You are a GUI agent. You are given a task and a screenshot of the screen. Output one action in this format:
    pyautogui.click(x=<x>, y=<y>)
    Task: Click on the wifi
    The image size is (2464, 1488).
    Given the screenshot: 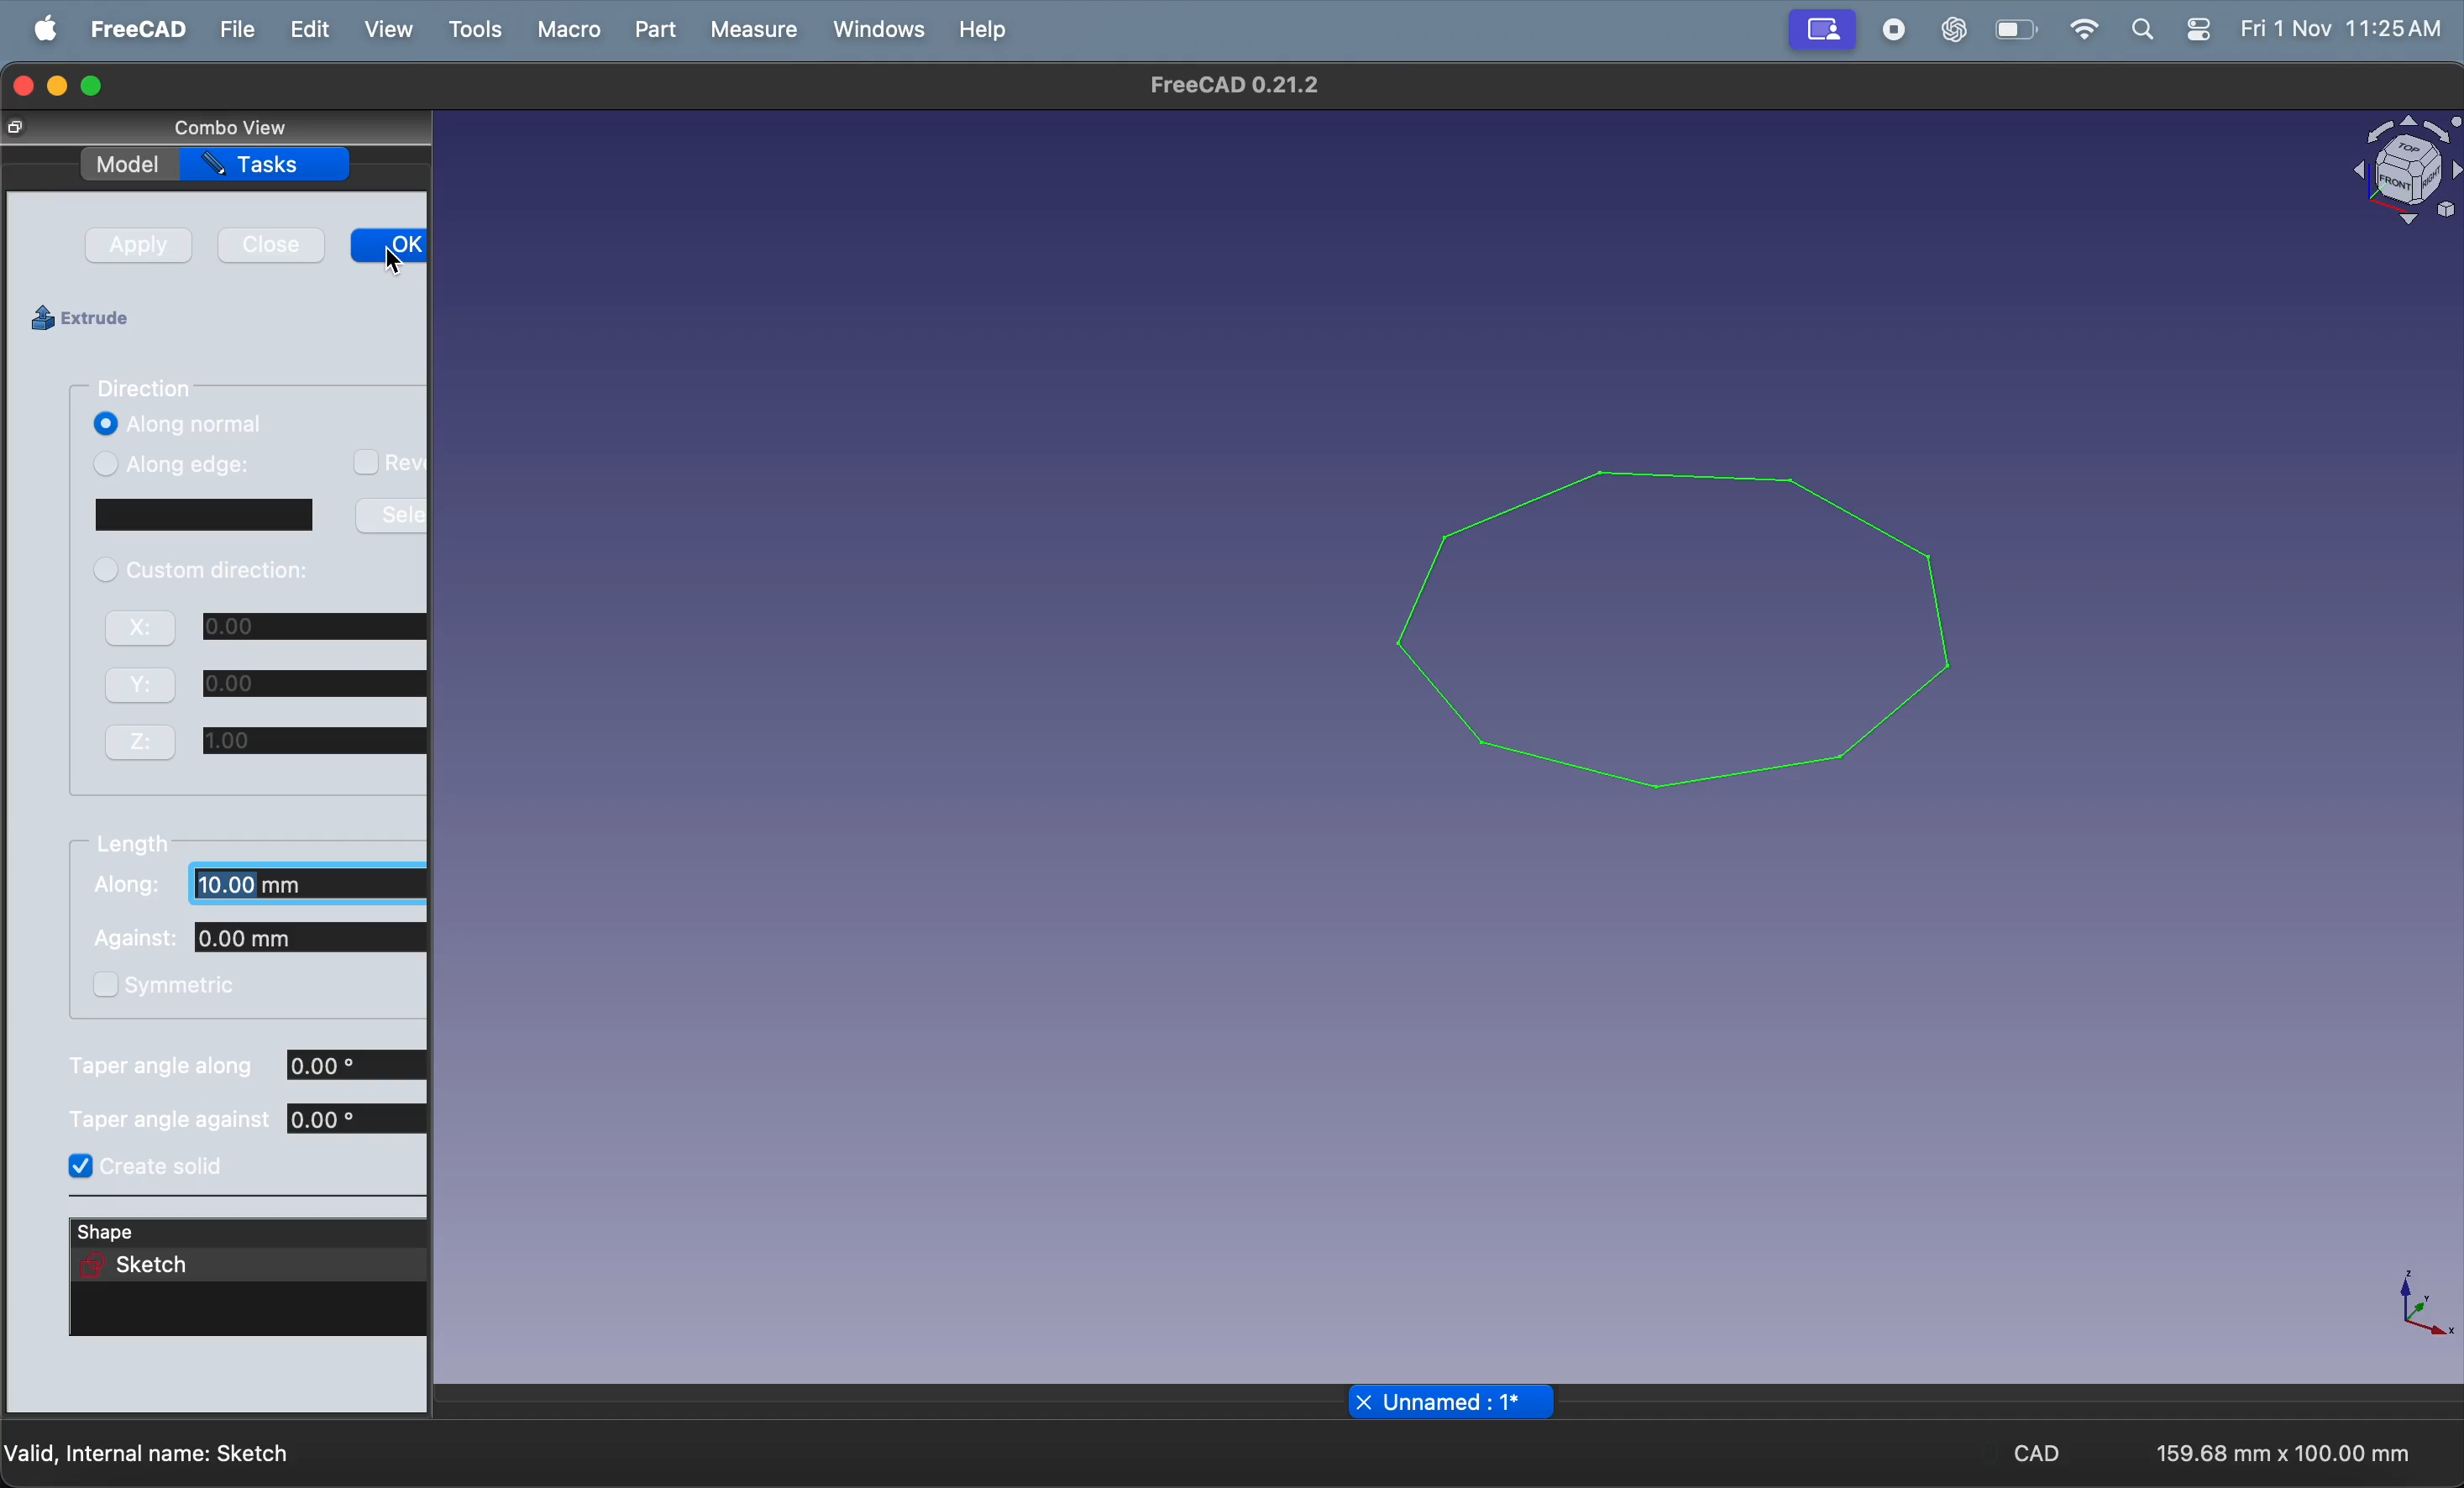 What is the action you would take?
    pyautogui.click(x=2078, y=29)
    